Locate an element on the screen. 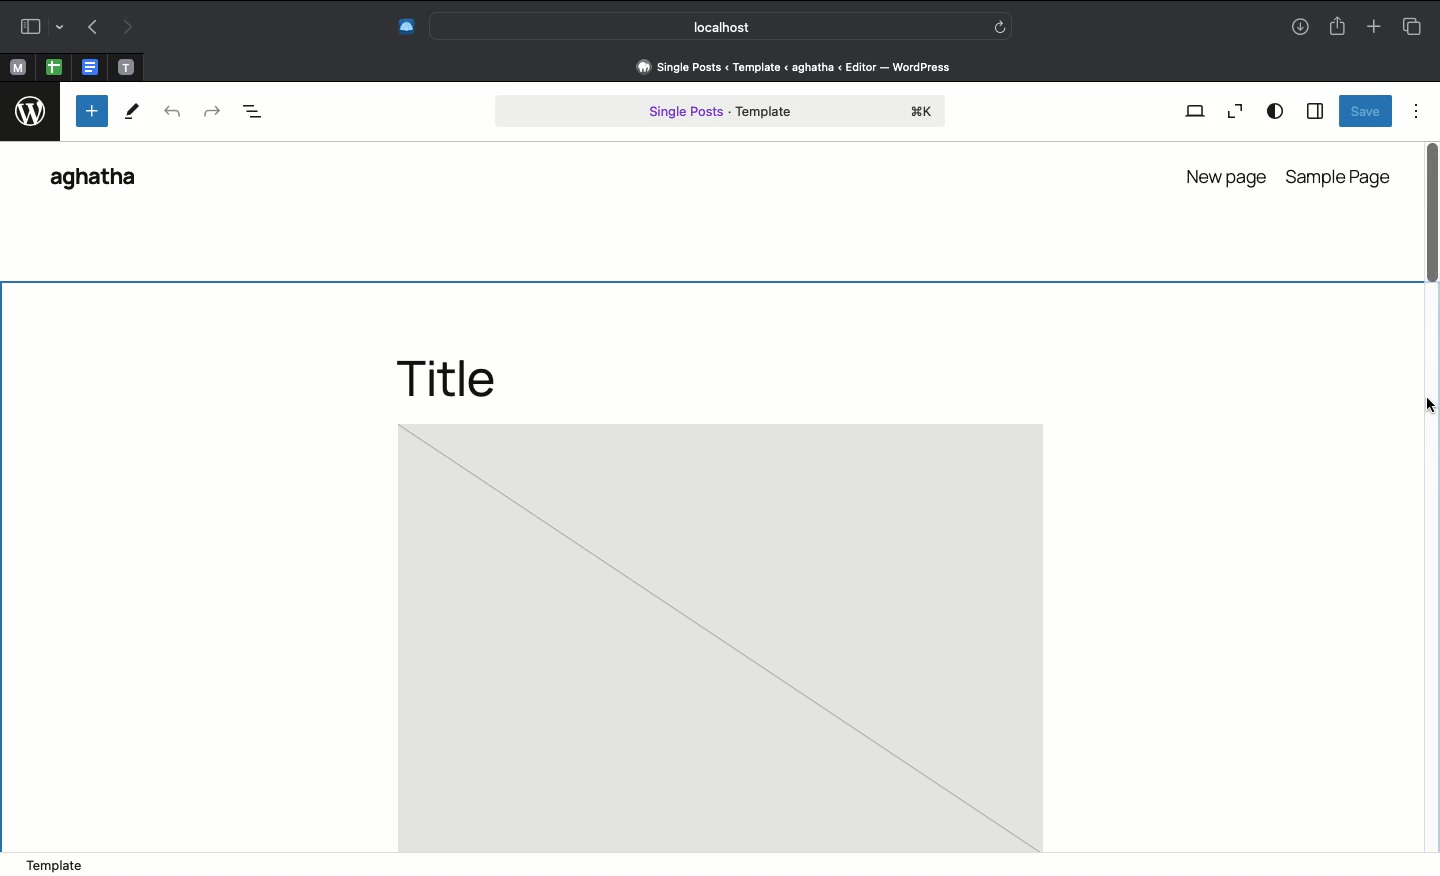  View options is located at coordinates (1275, 110).